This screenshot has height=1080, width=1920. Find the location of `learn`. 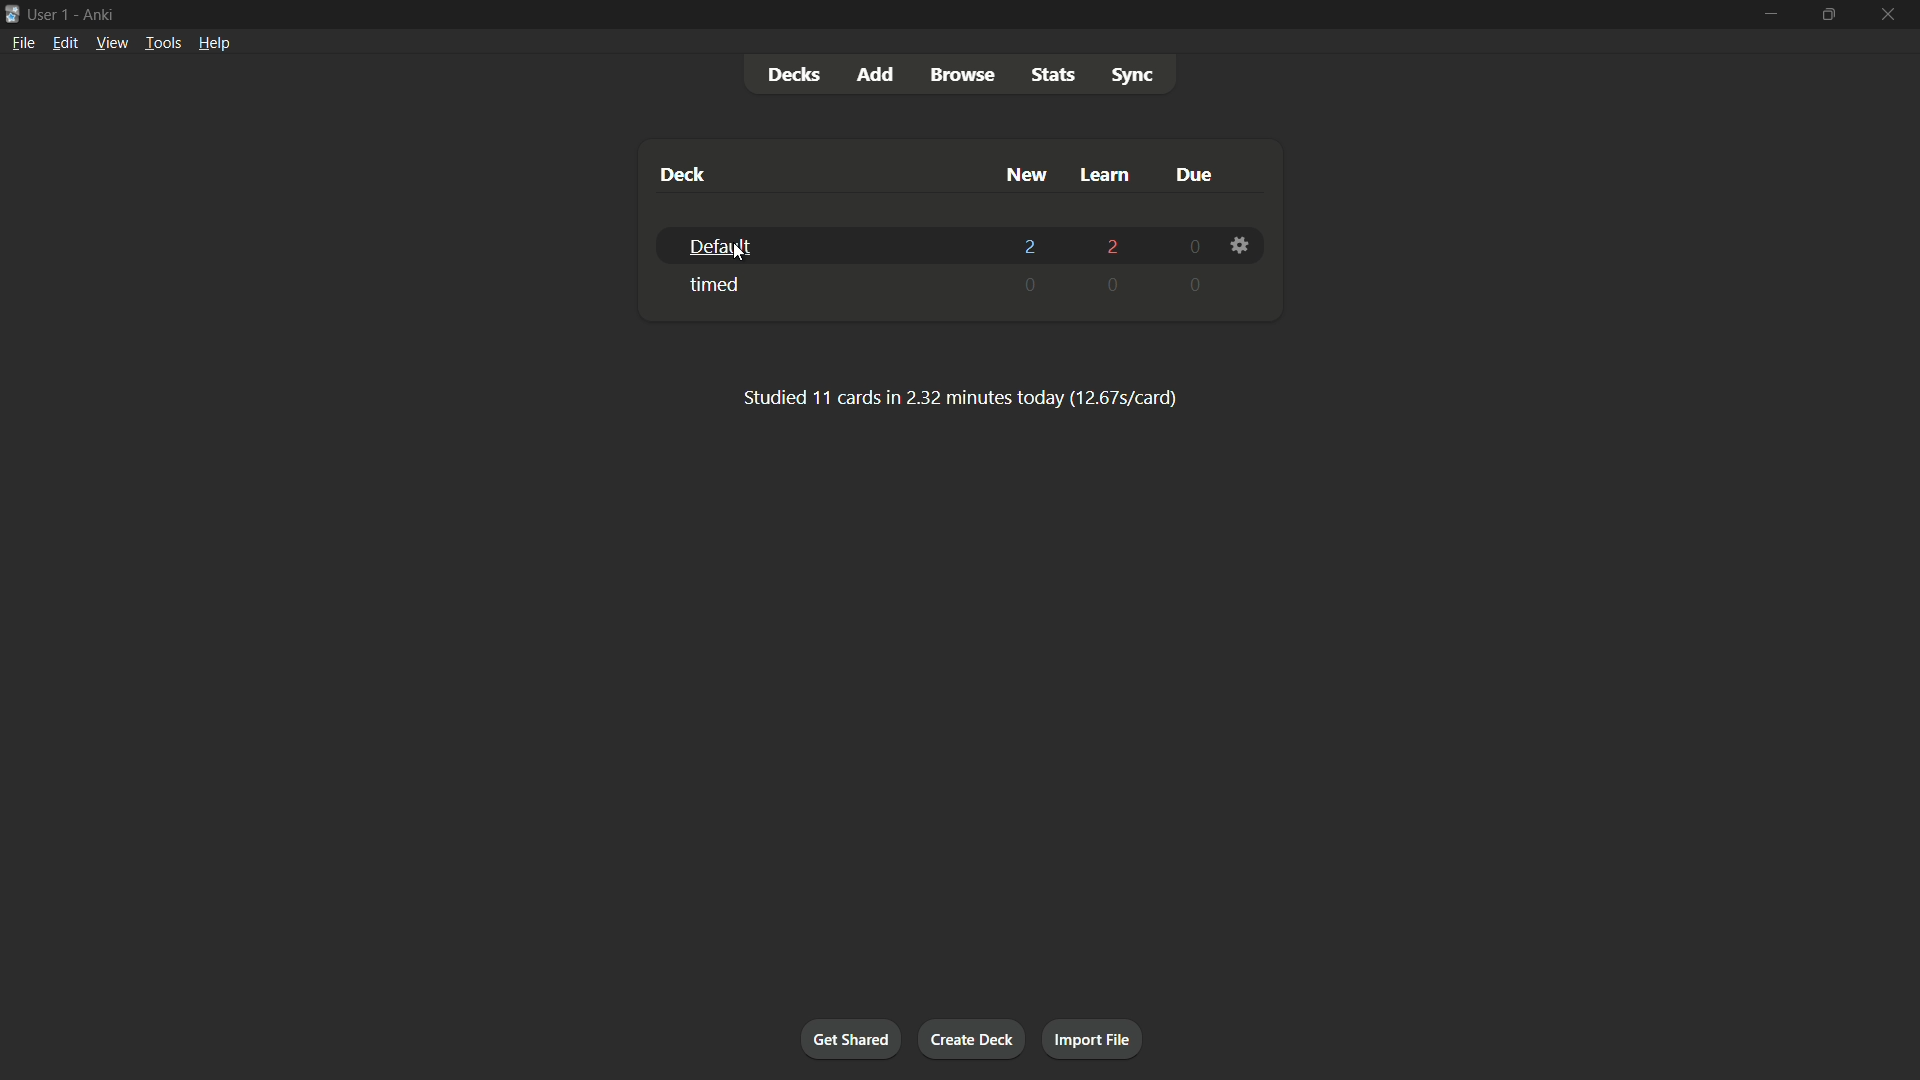

learn is located at coordinates (1105, 174).